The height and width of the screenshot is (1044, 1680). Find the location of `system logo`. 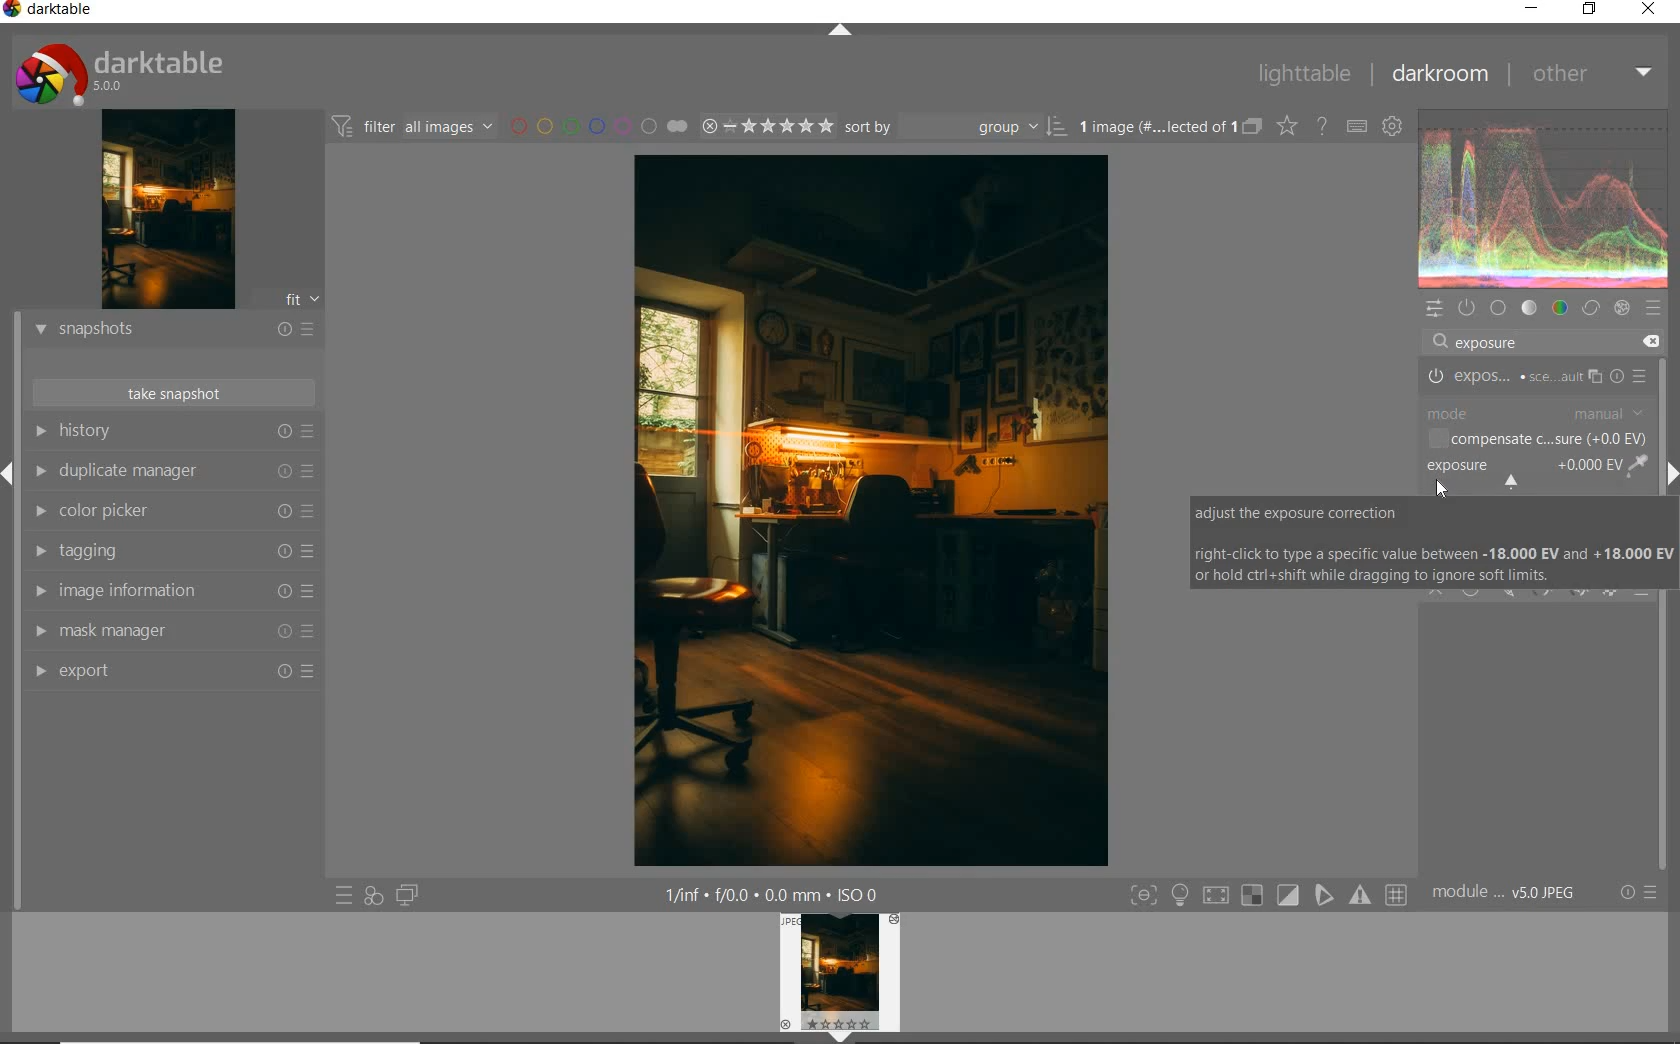

system logo is located at coordinates (113, 75).